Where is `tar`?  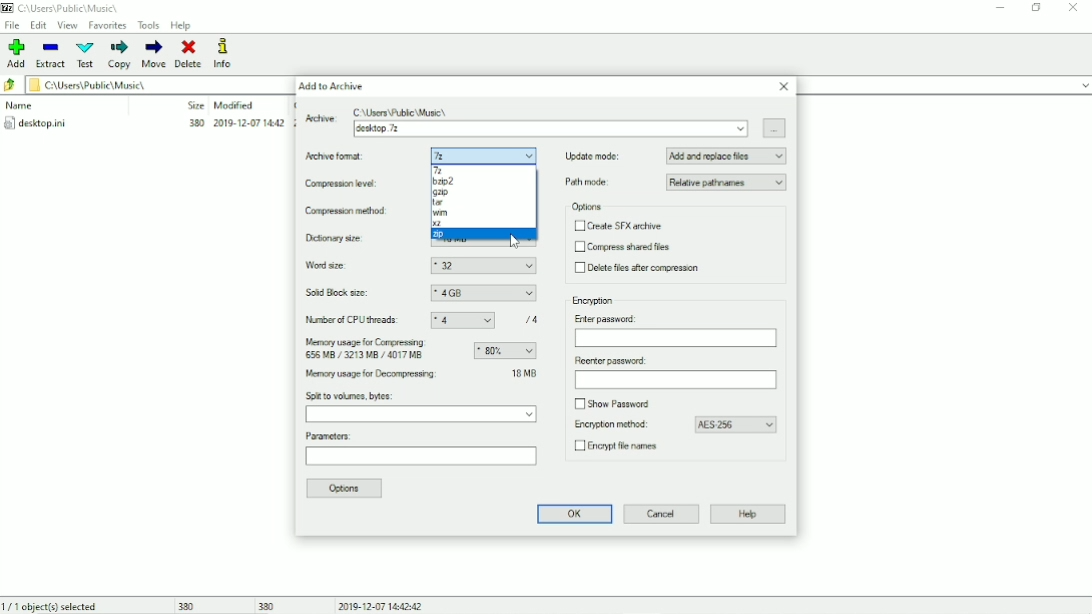 tar is located at coordinates (441, 203).